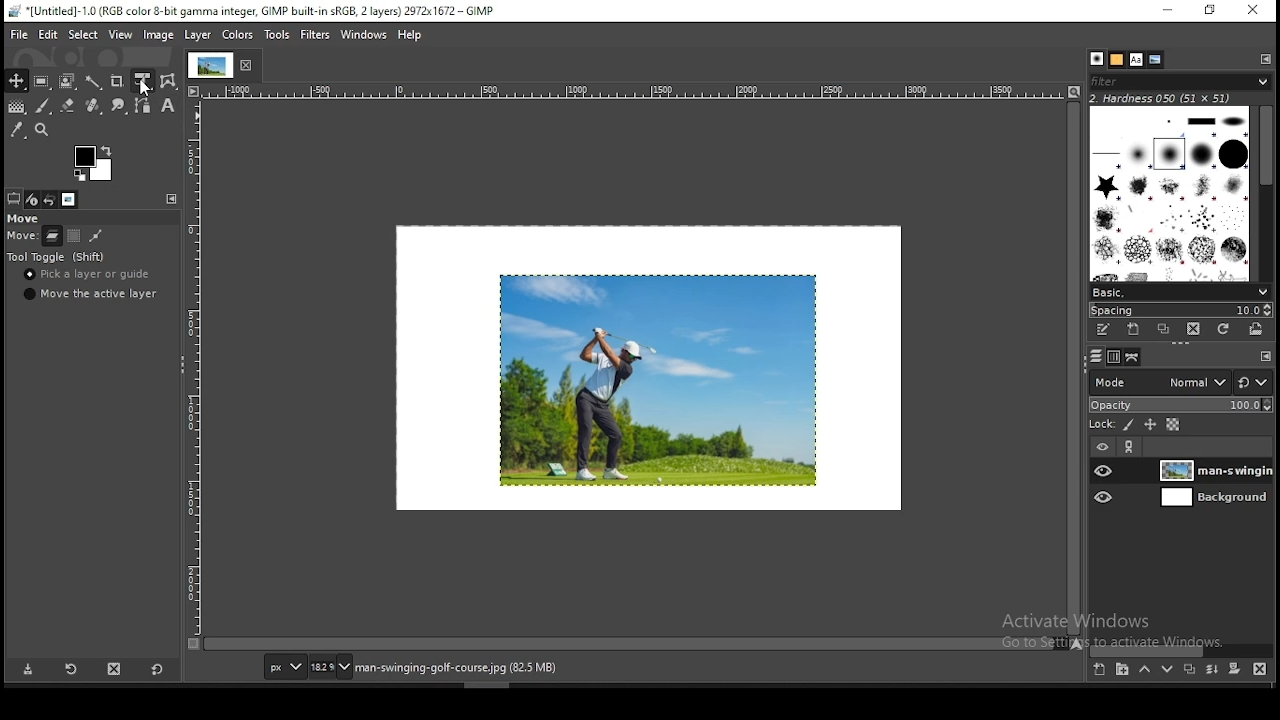 Image resolution: width=1280 pixels, height=720 pixels. What do you see at coordinates (82, 35) in the screenshot?
I see `select` at bounding box center [82, 35].